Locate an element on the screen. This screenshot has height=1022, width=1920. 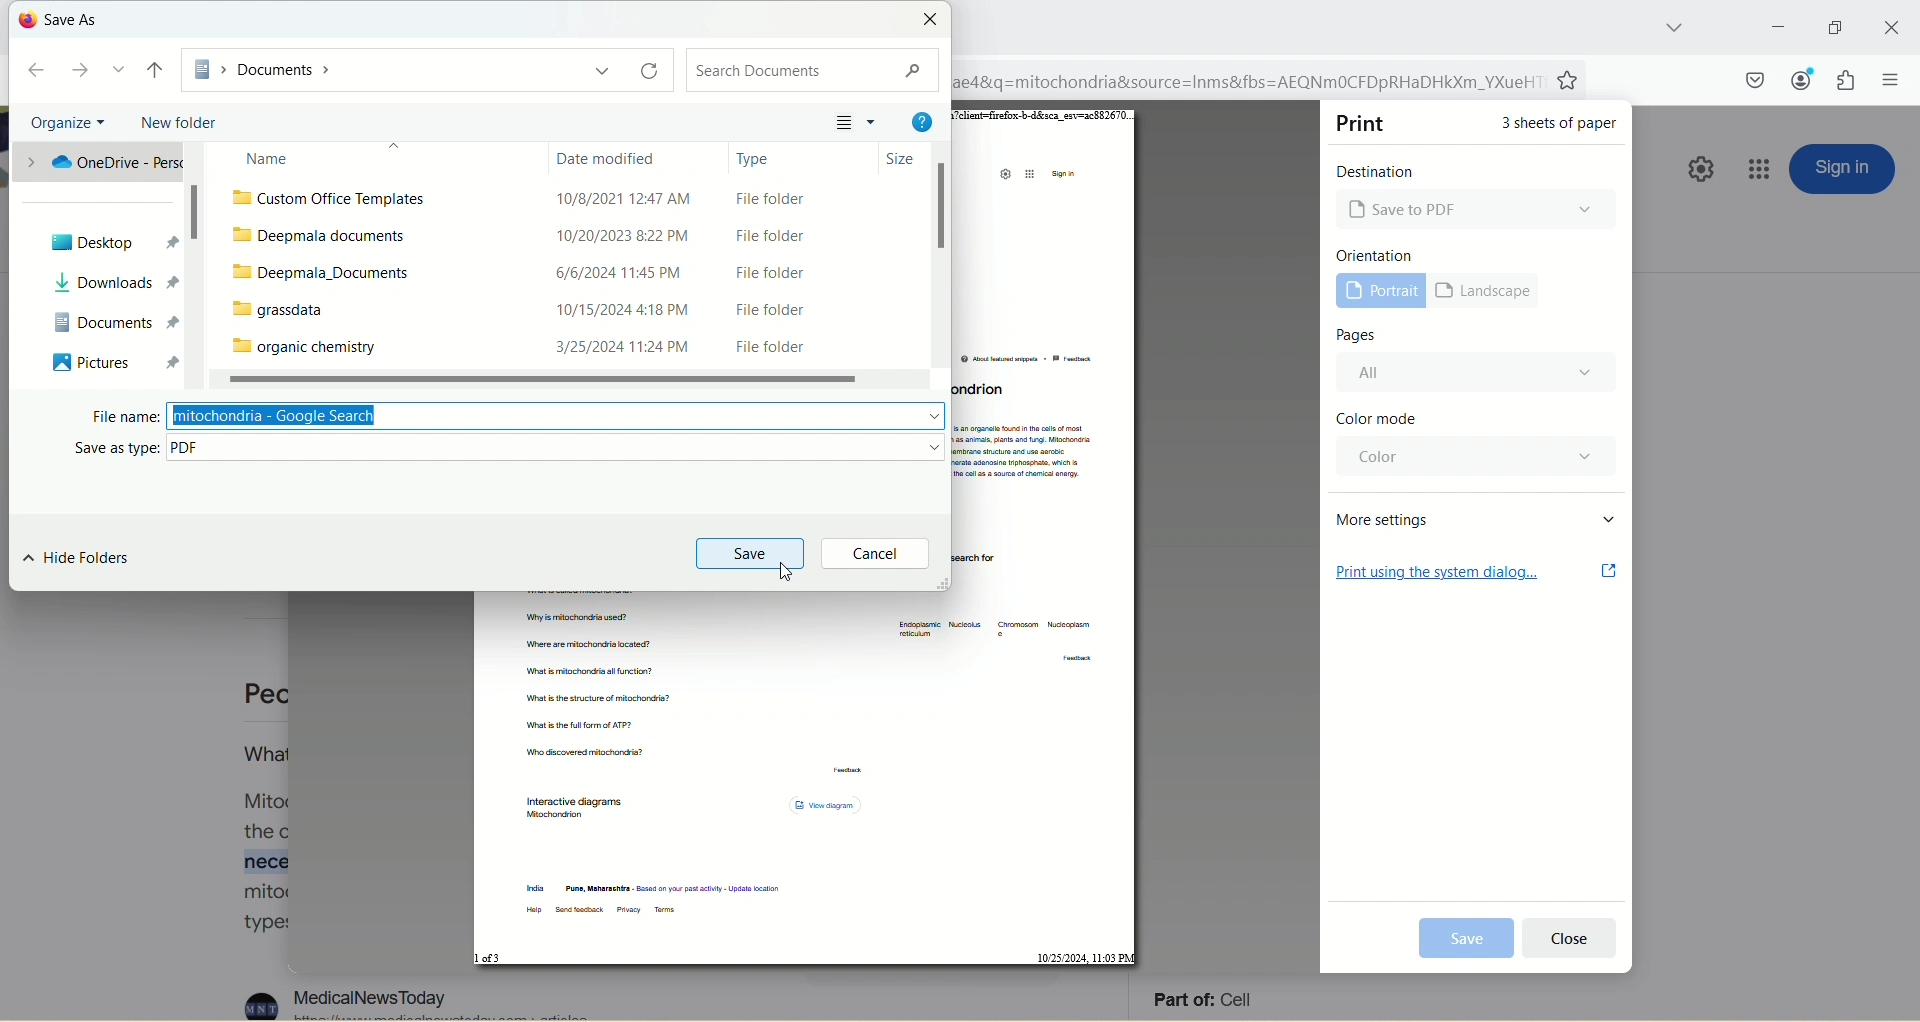
orientation is located at coordinates (1379, 255).